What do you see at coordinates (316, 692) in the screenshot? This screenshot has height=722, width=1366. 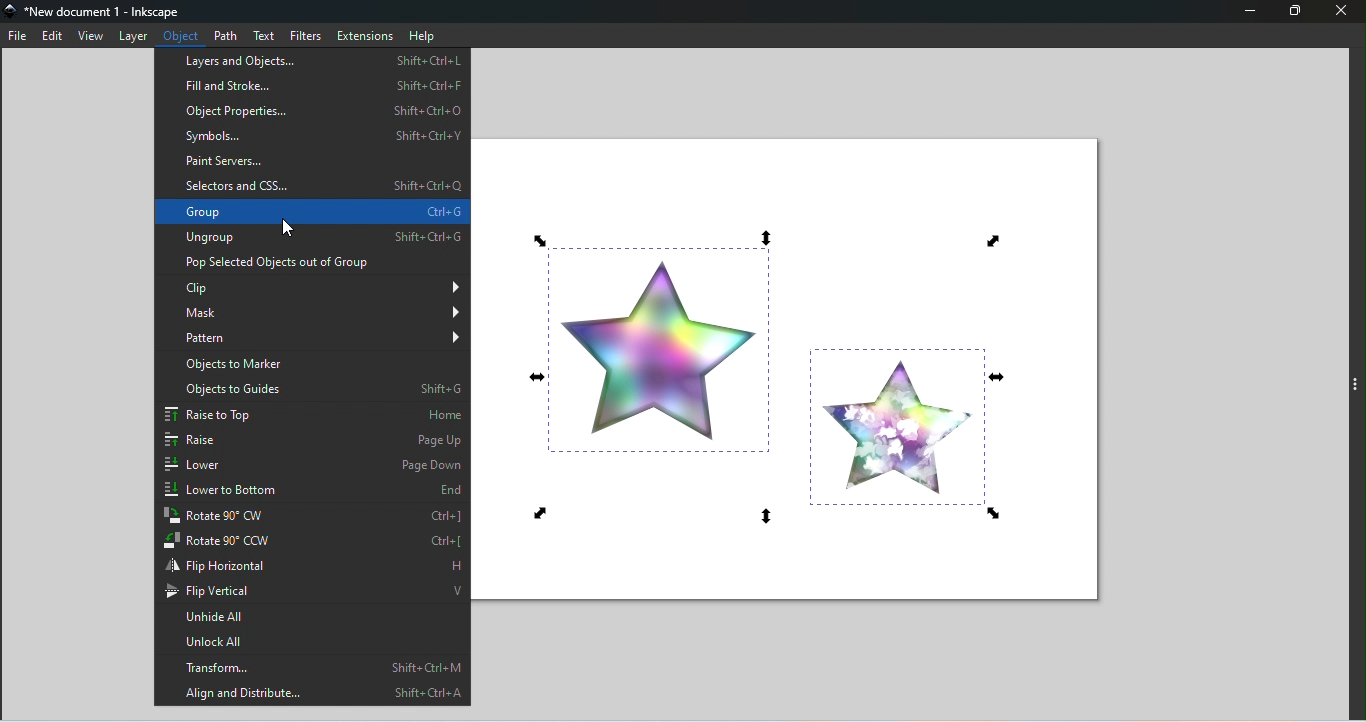 I see `Align and distribute ` at bounding box center [316, 692].